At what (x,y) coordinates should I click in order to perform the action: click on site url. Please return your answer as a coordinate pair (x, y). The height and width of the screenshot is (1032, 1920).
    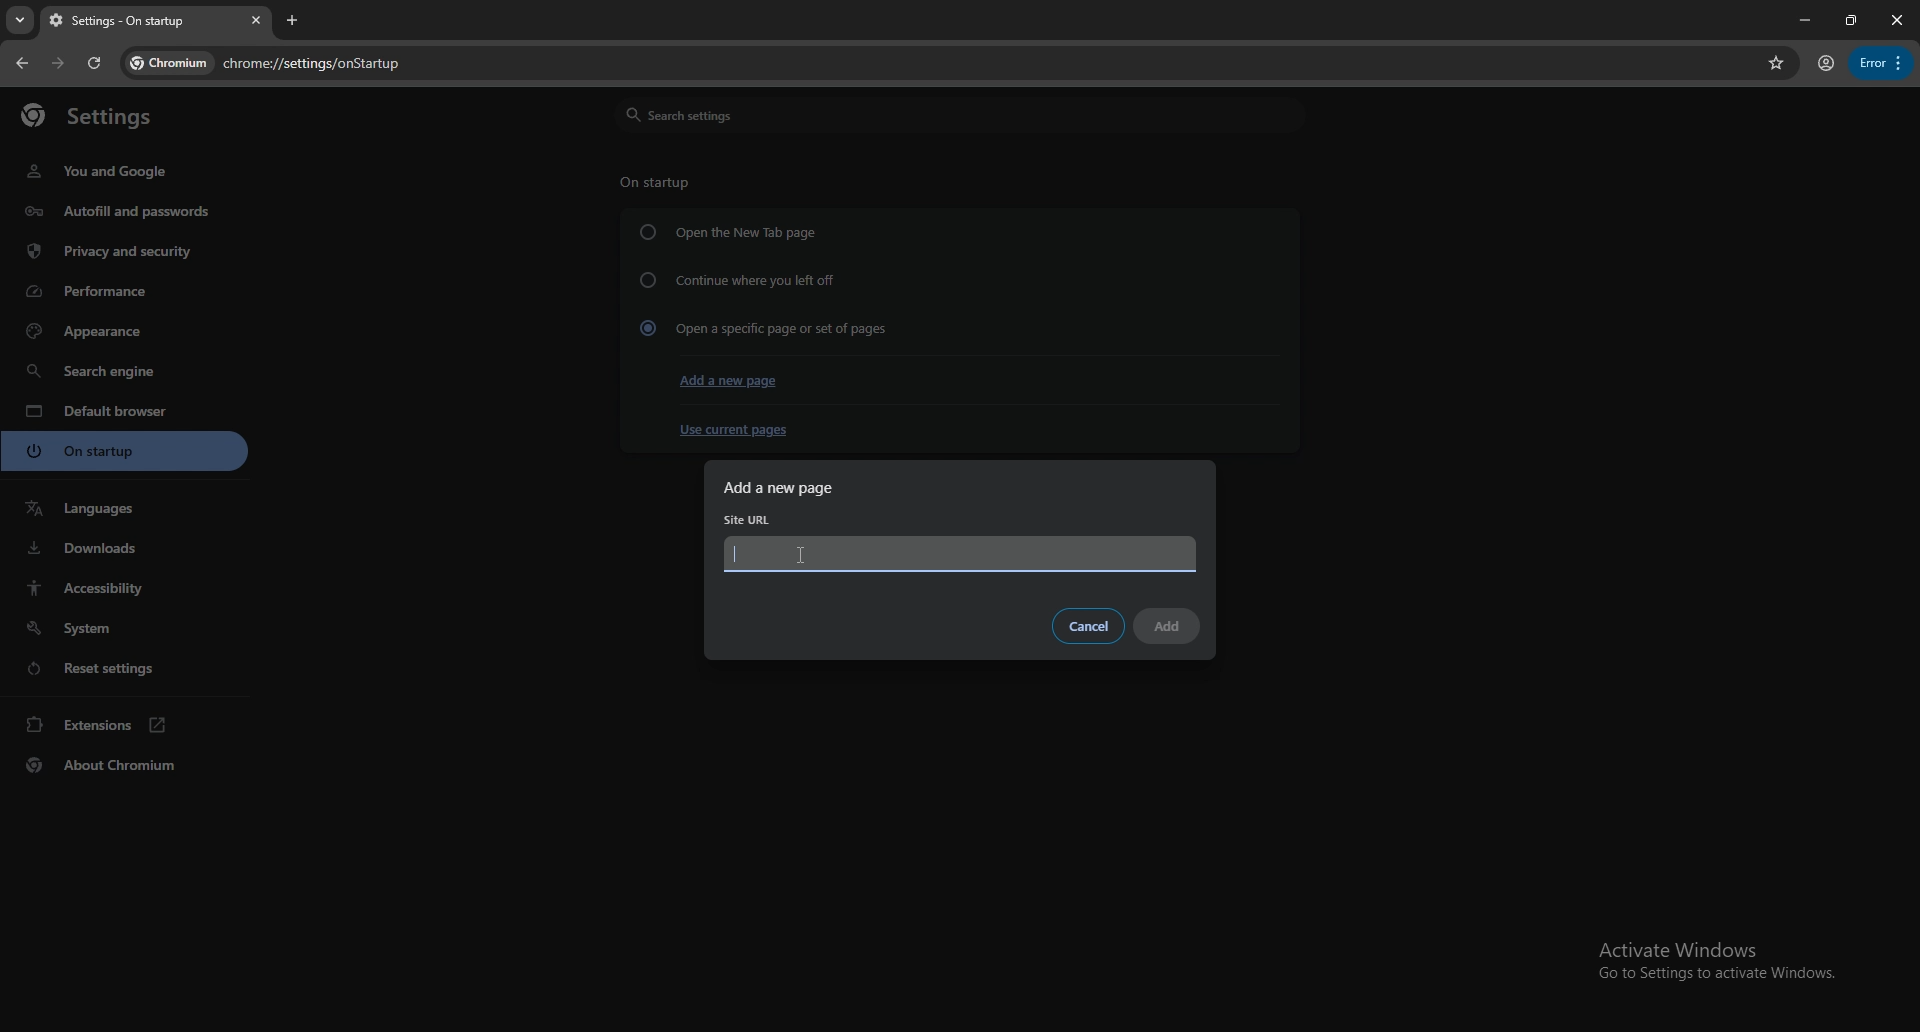
    Looking at the image, I should click on (750, 520).